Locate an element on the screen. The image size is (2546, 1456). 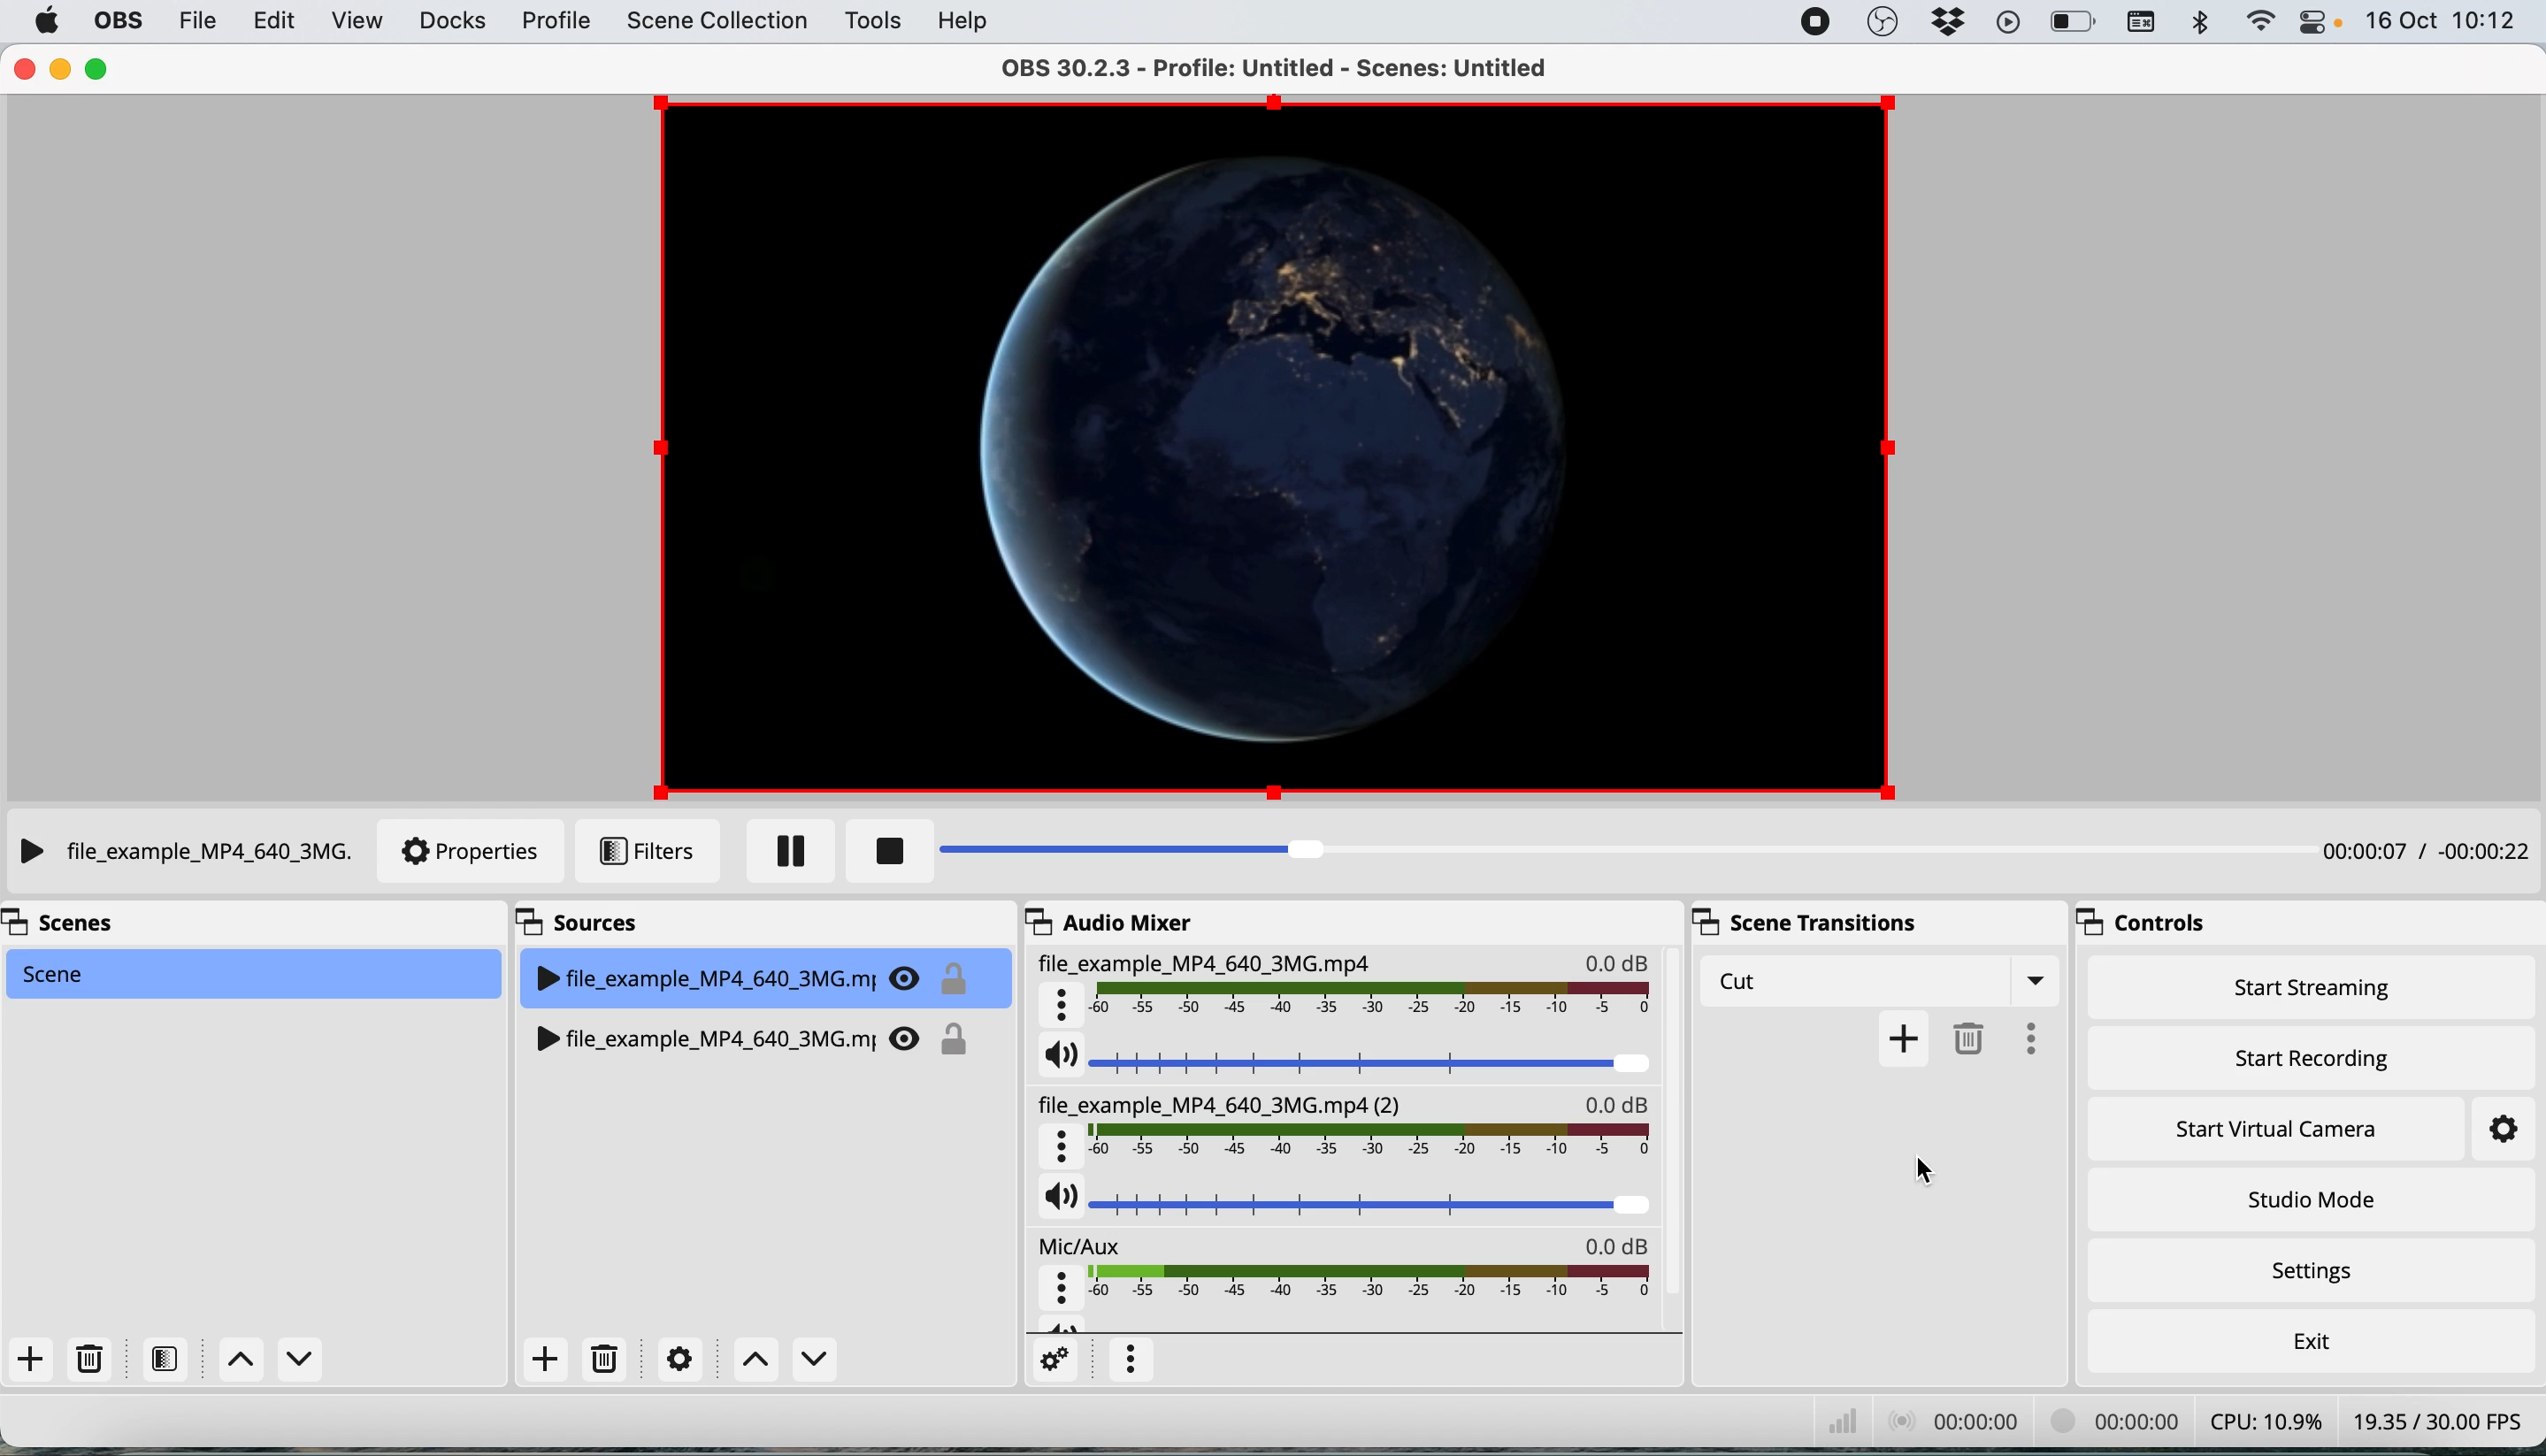
keyboard is located at coordinates (2146, 23).